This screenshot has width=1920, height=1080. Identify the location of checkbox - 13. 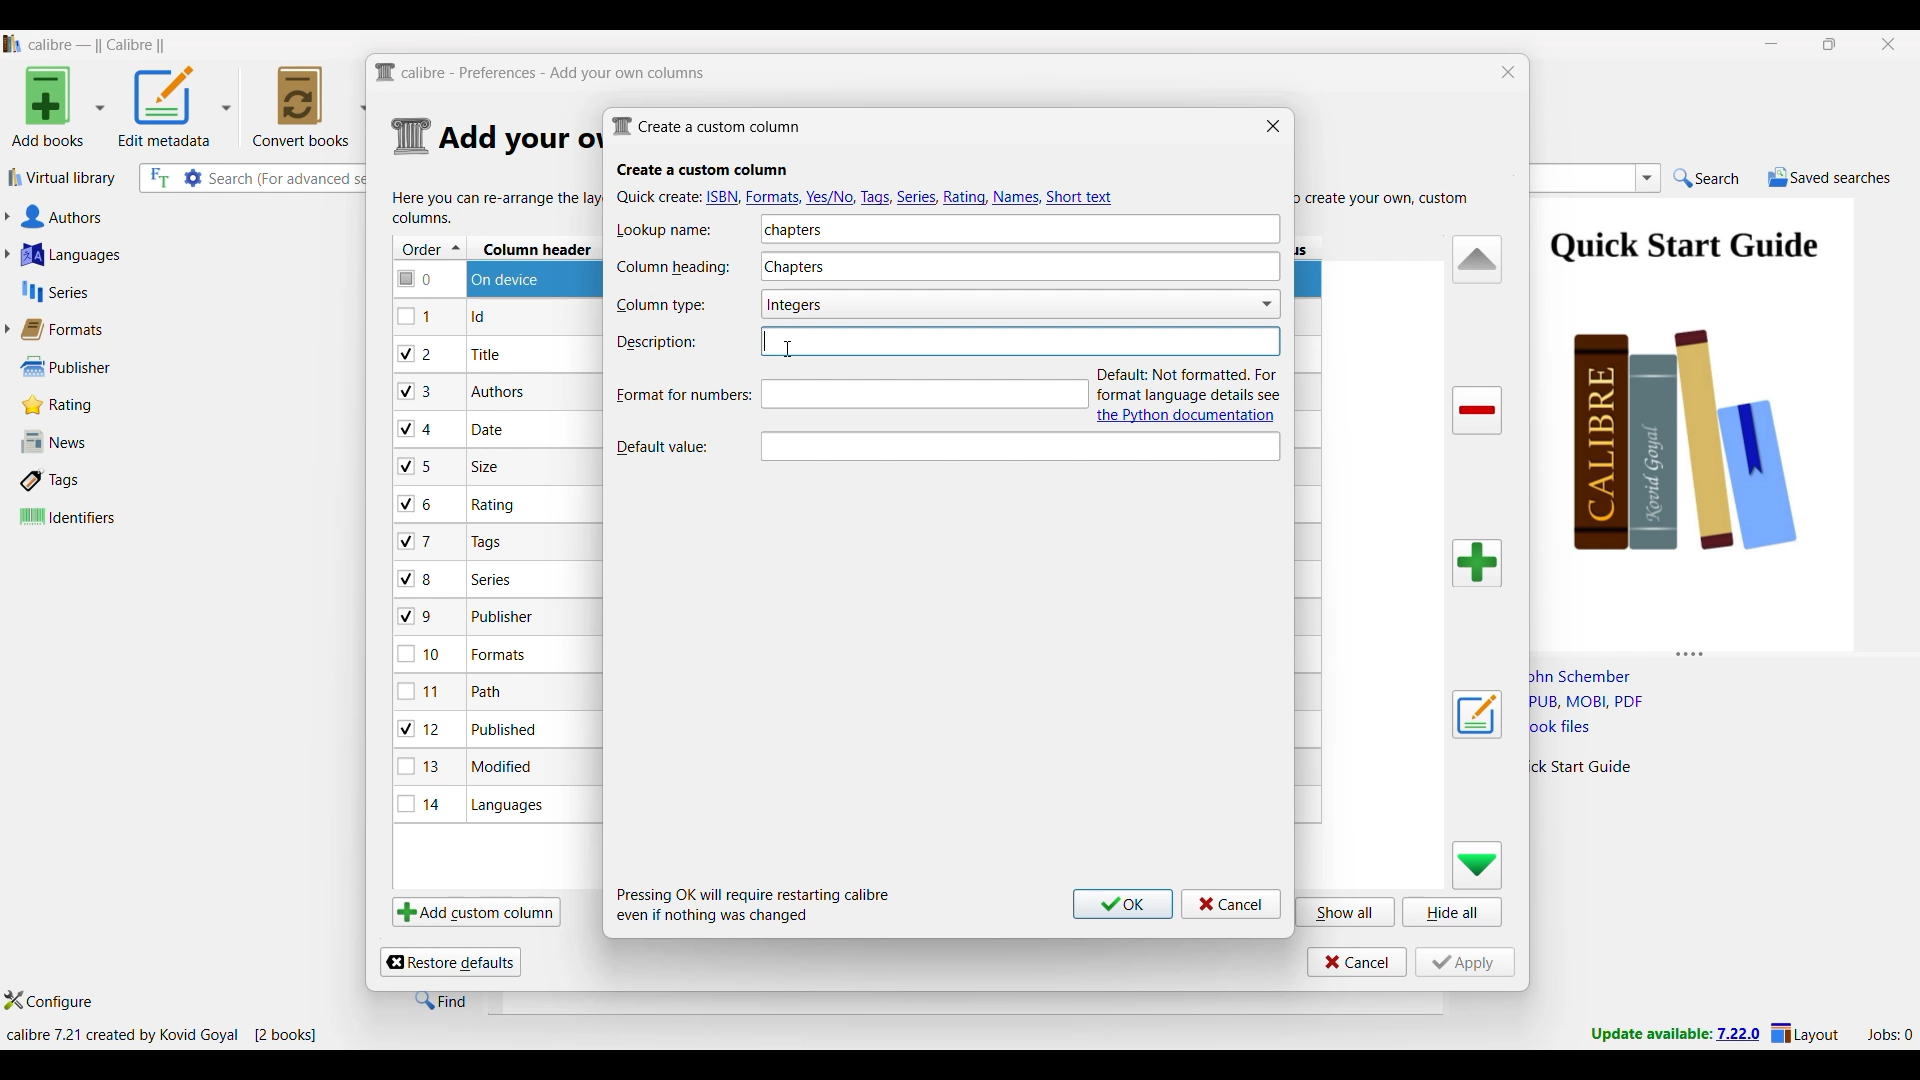
(420, 766).